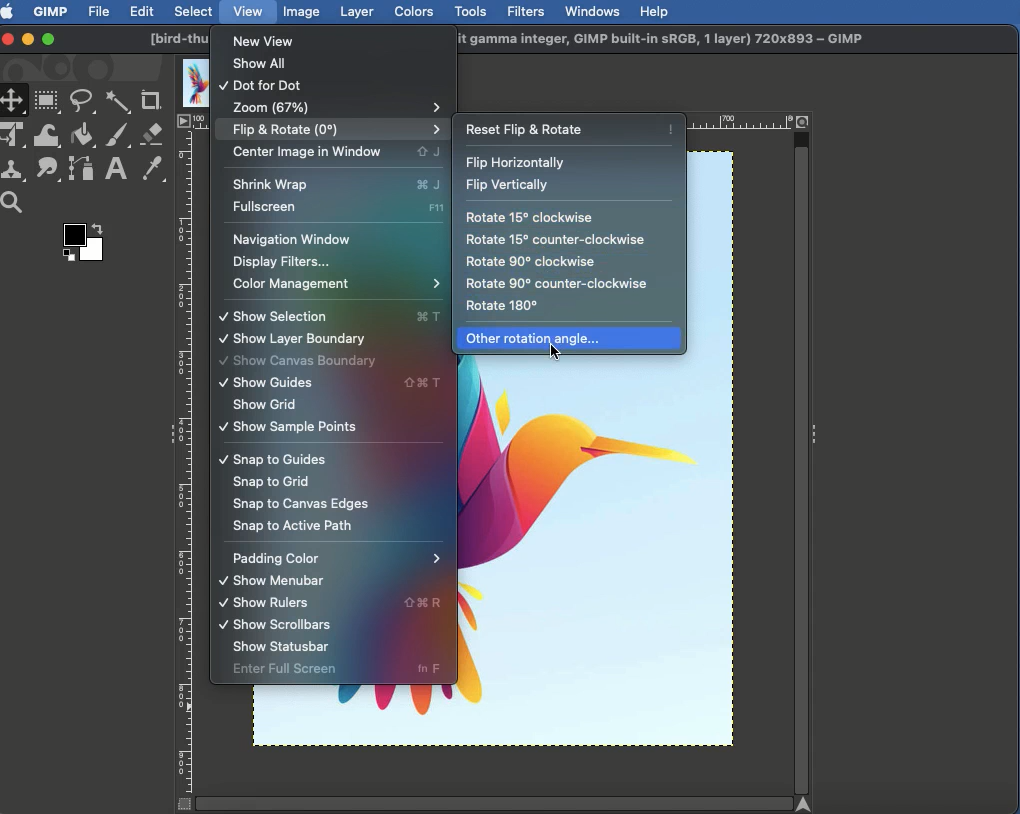 The width and height of the screenshot is (1020, 814). I want to click on Show scrollbars, so click(271, 625).